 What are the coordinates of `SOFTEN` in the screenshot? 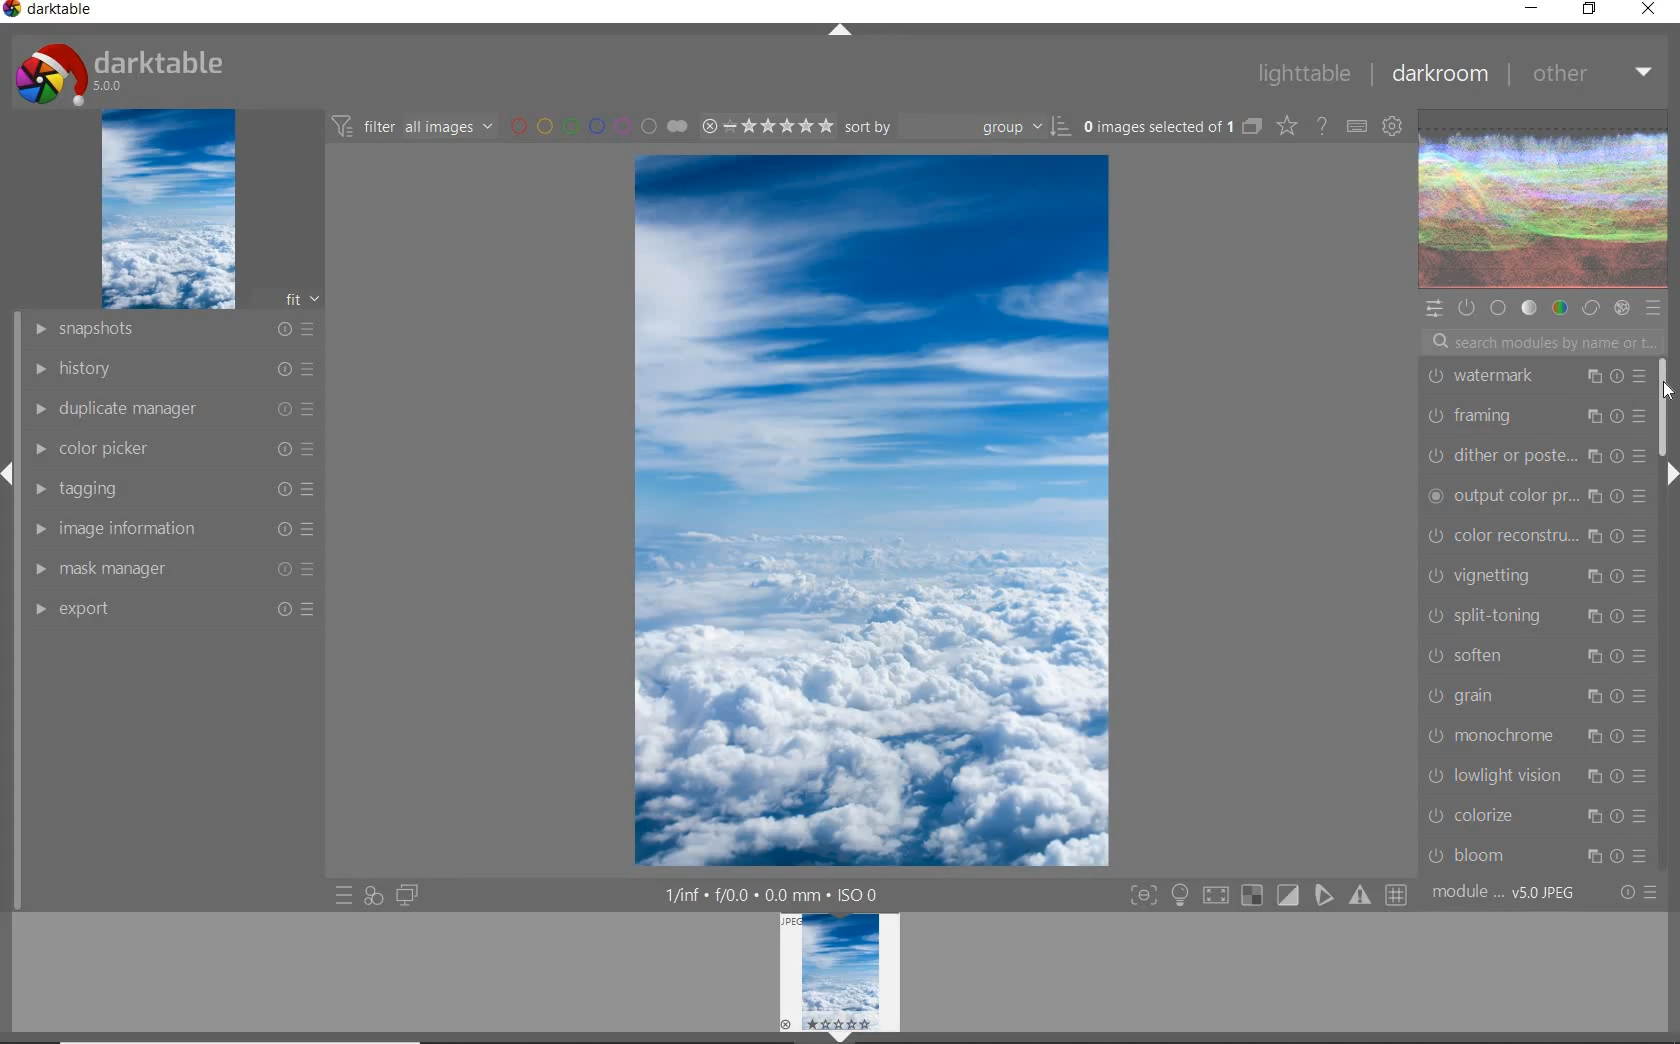 It's located at (1534, 656).